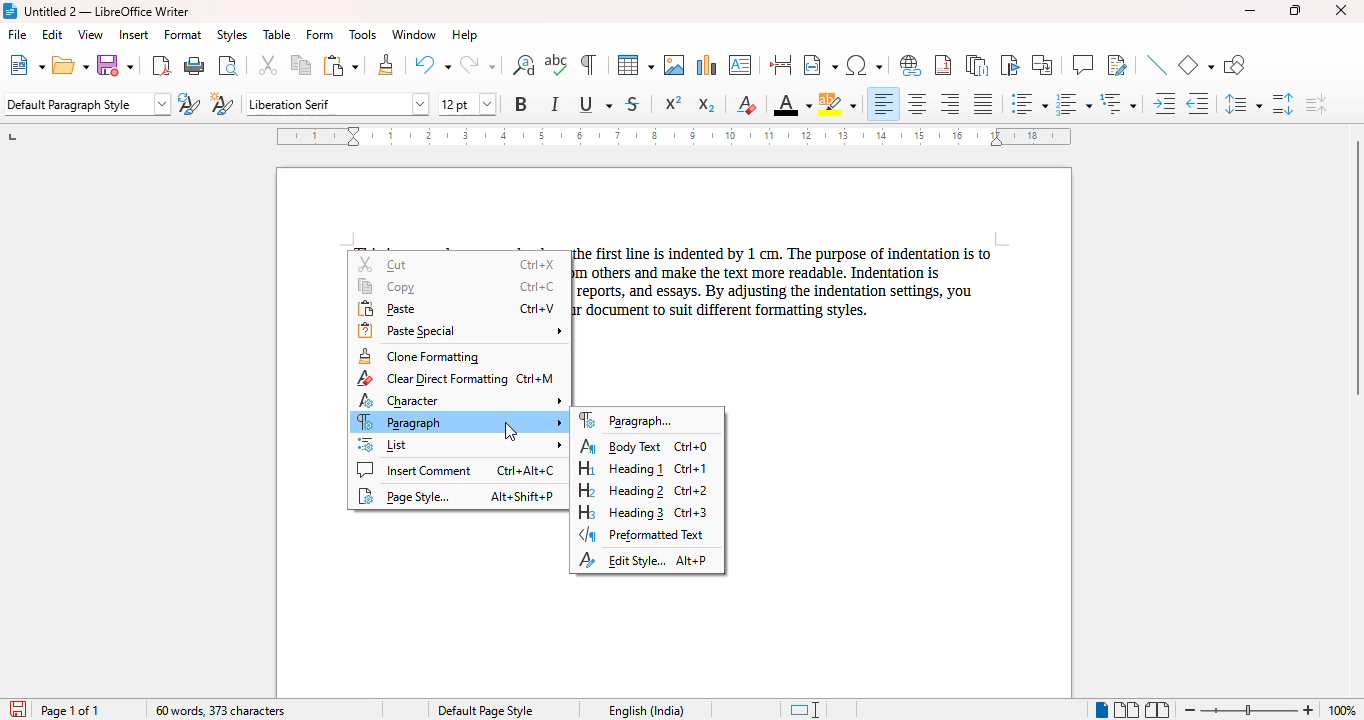  I want to click on insert line, so click(1157, 65).